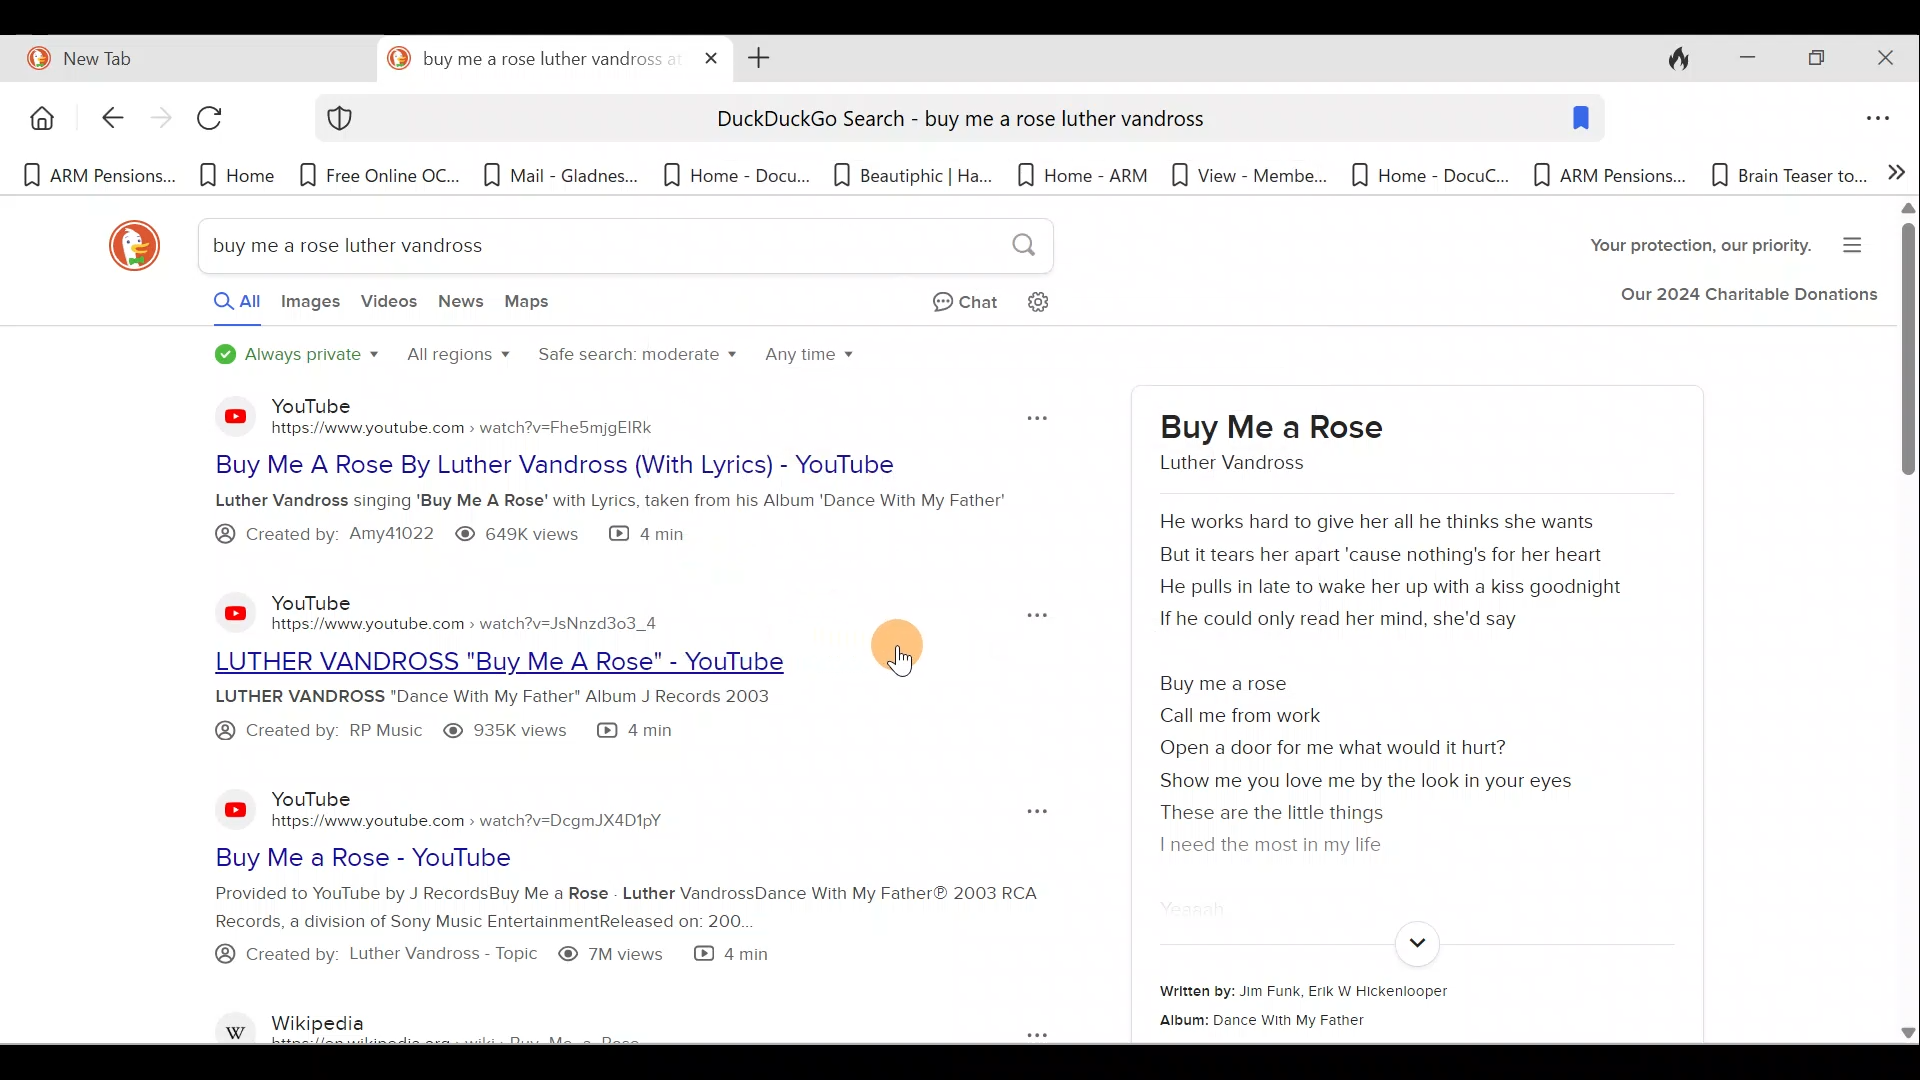  Describe the element at coordinates (1414, 944) in the screenshot. I see `Expand` at that location.